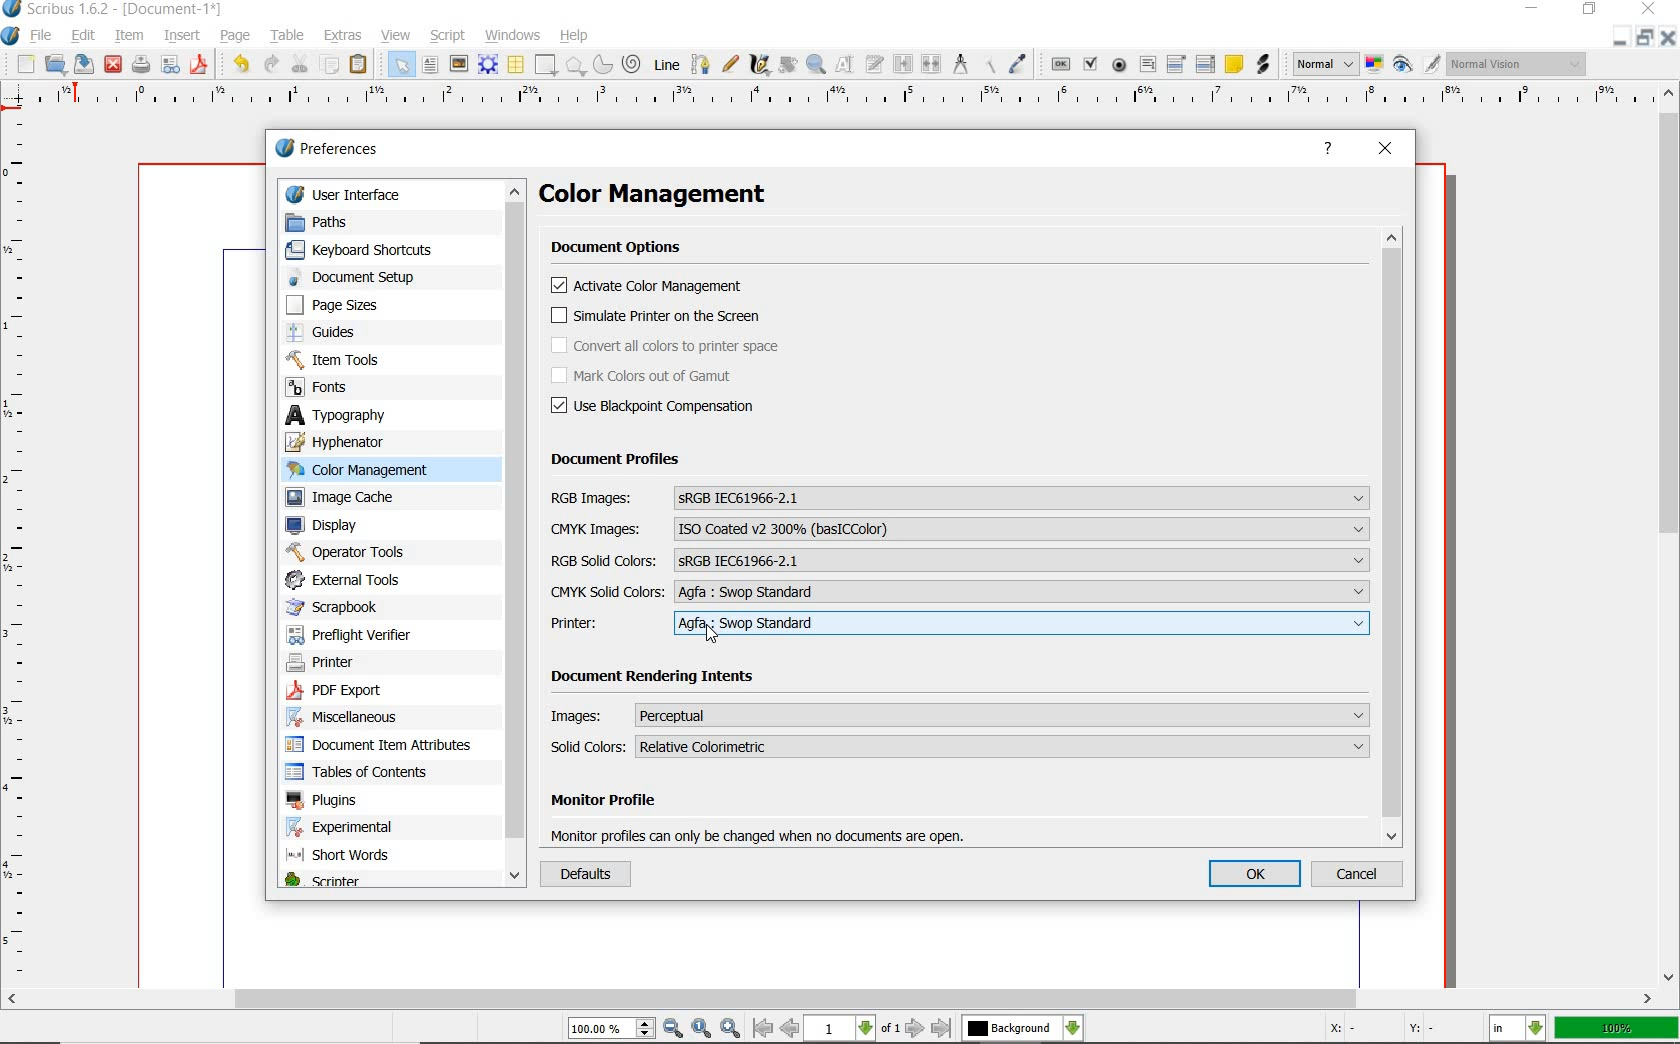  I want to click on document item attributes, so click(382, 746).